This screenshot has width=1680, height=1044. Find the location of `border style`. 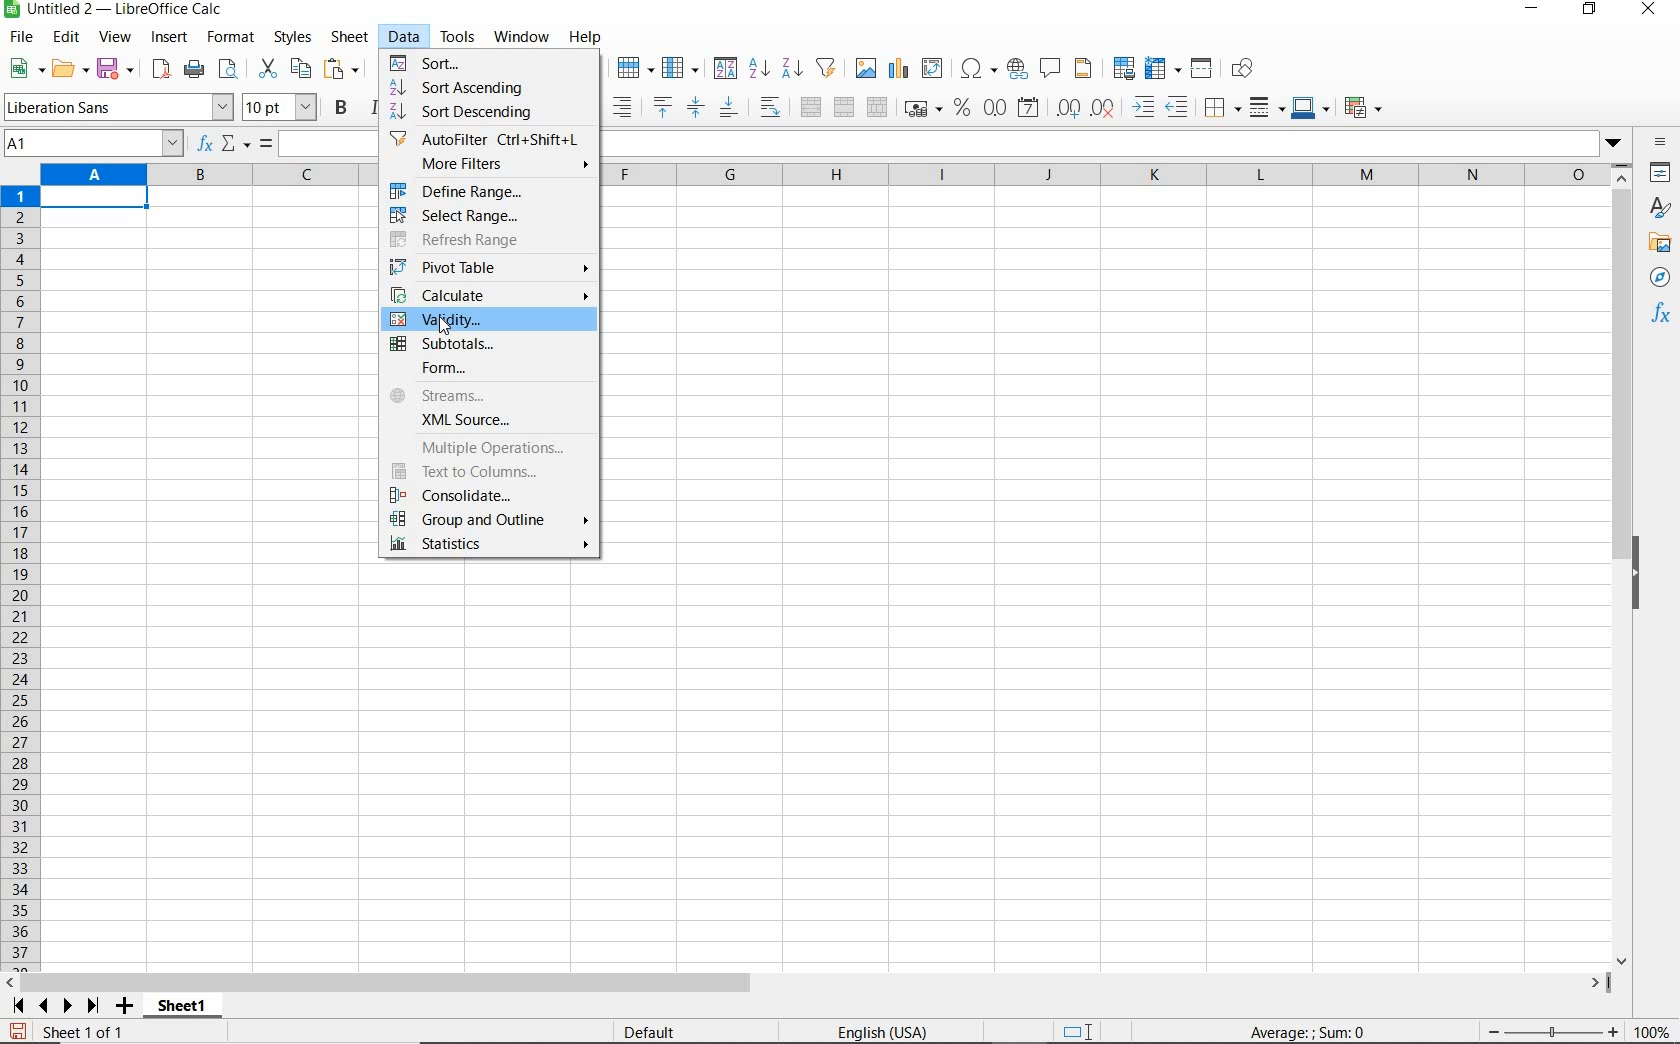

border style is located at coordinates (1268, 107).